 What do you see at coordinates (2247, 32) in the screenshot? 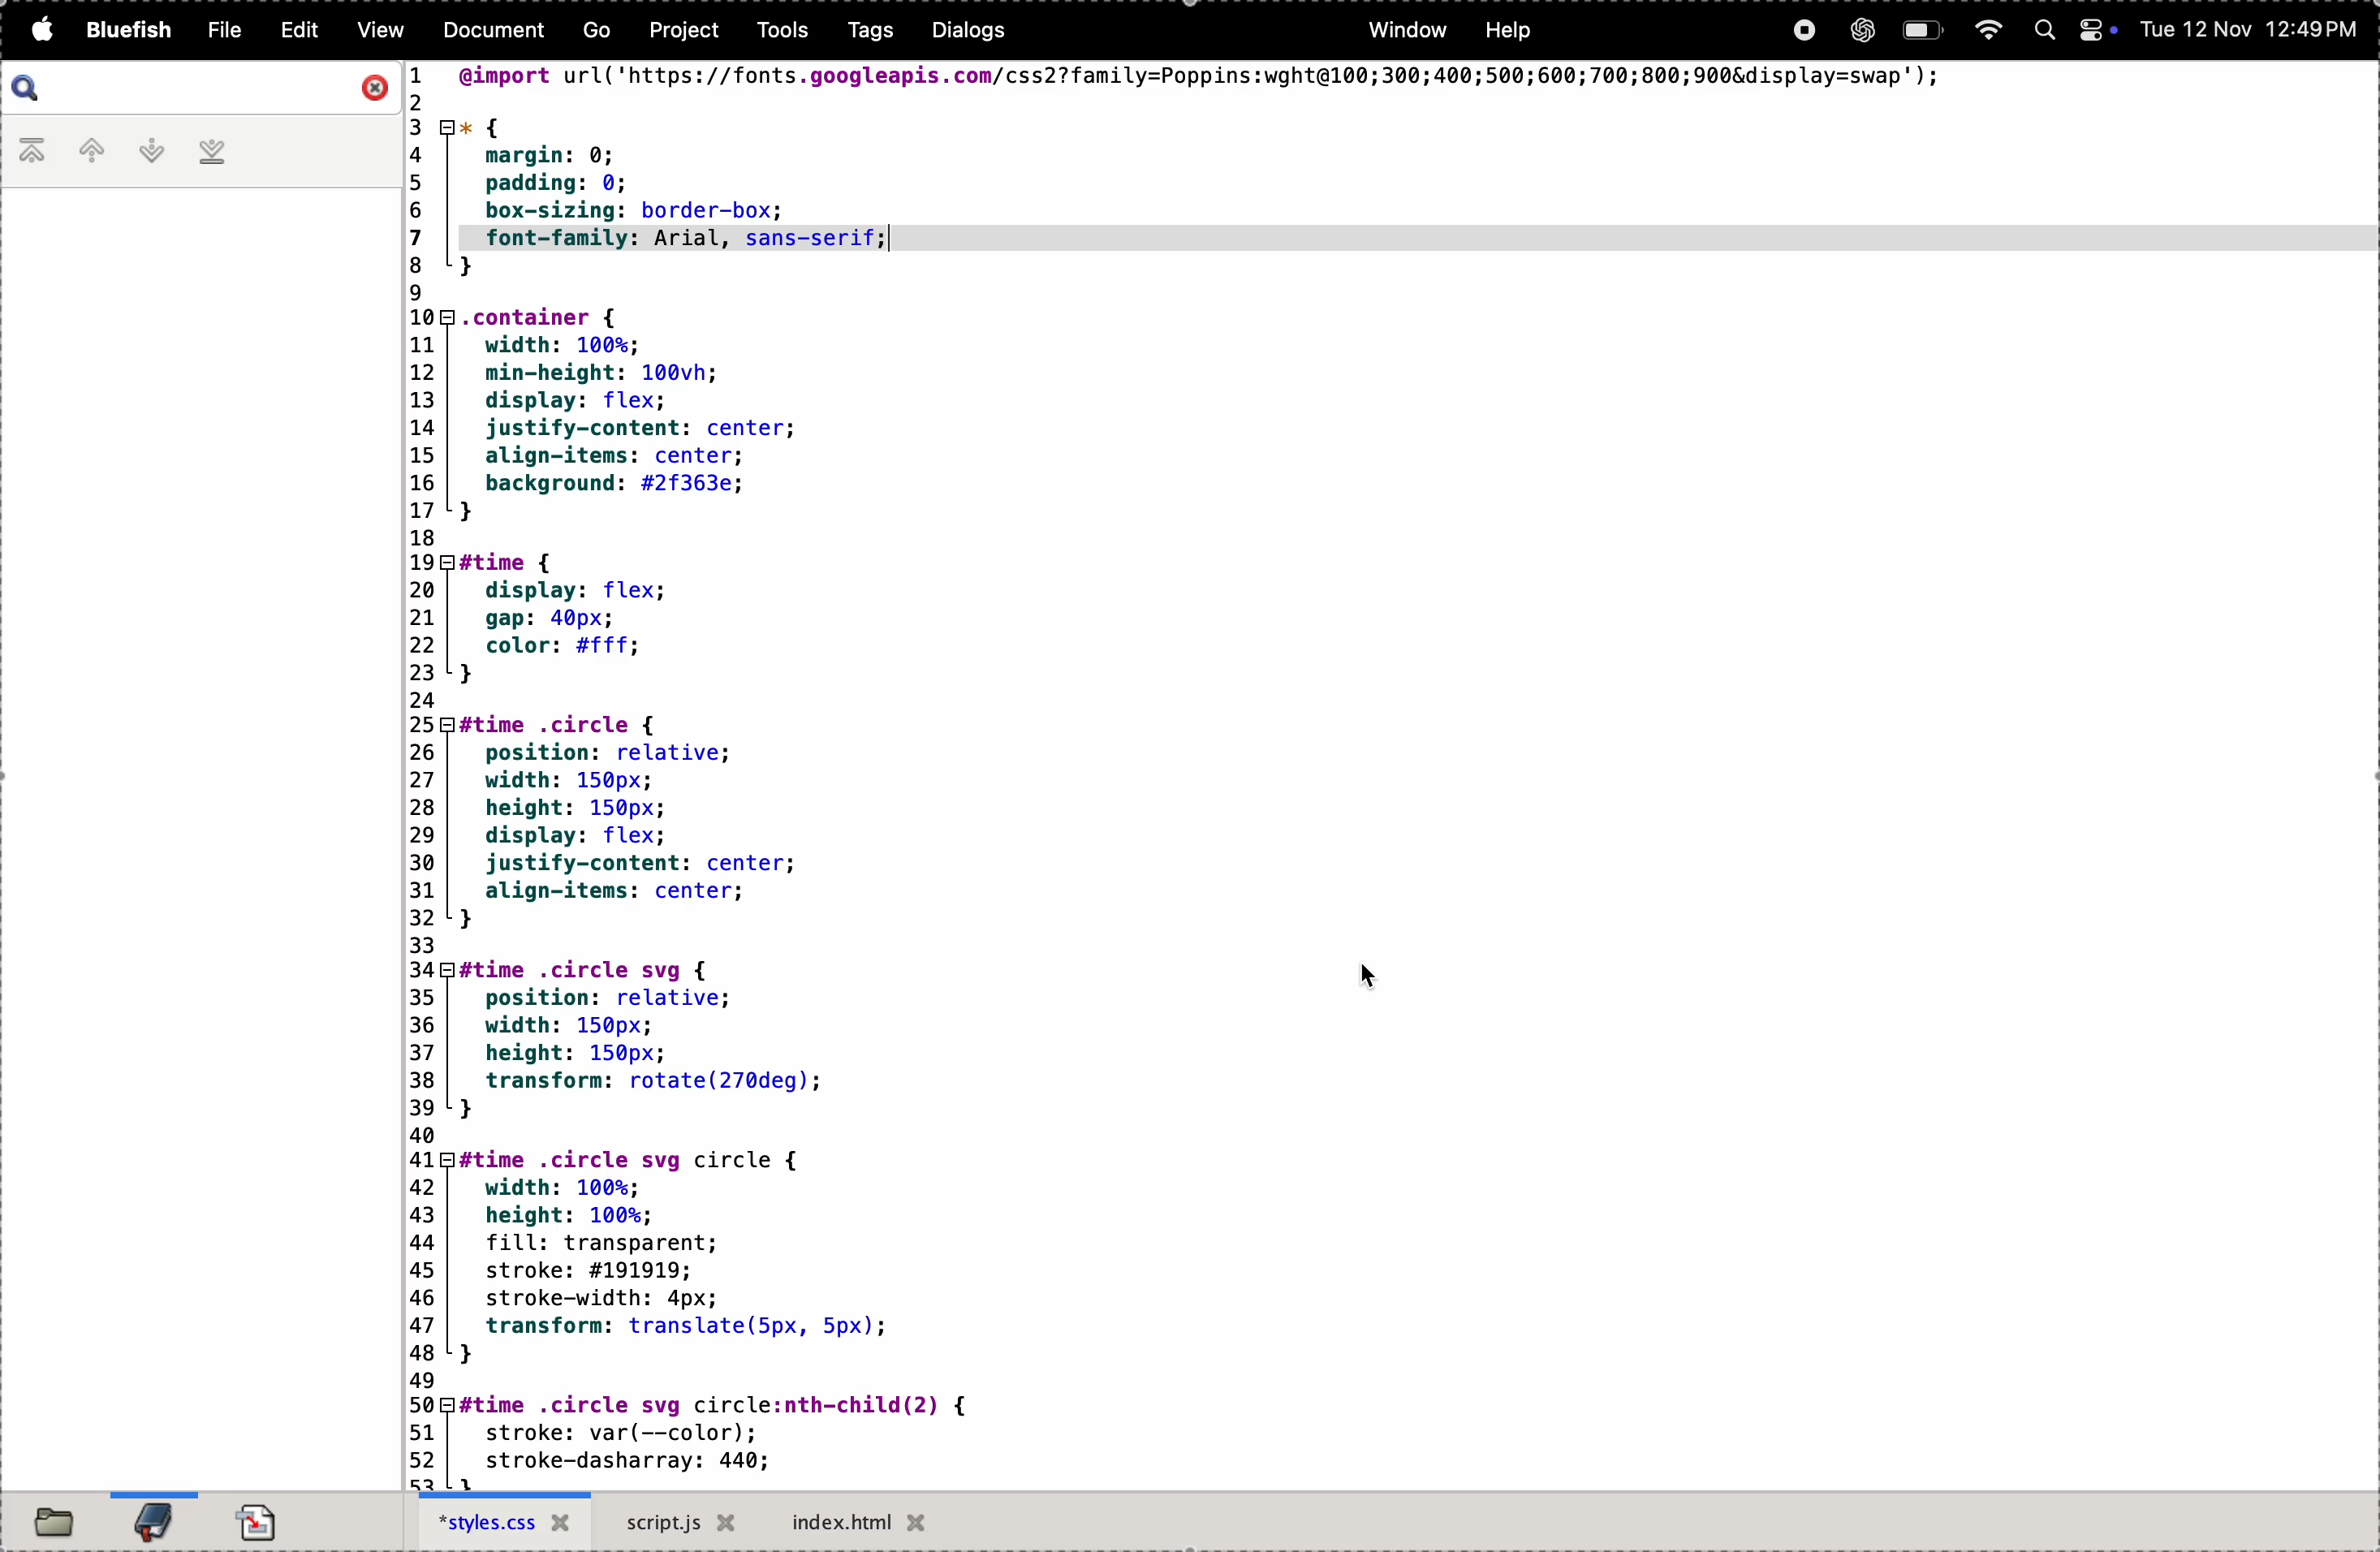
I see `Tue 12 Nov 12:49PM` at bounding box center [2247, 32].